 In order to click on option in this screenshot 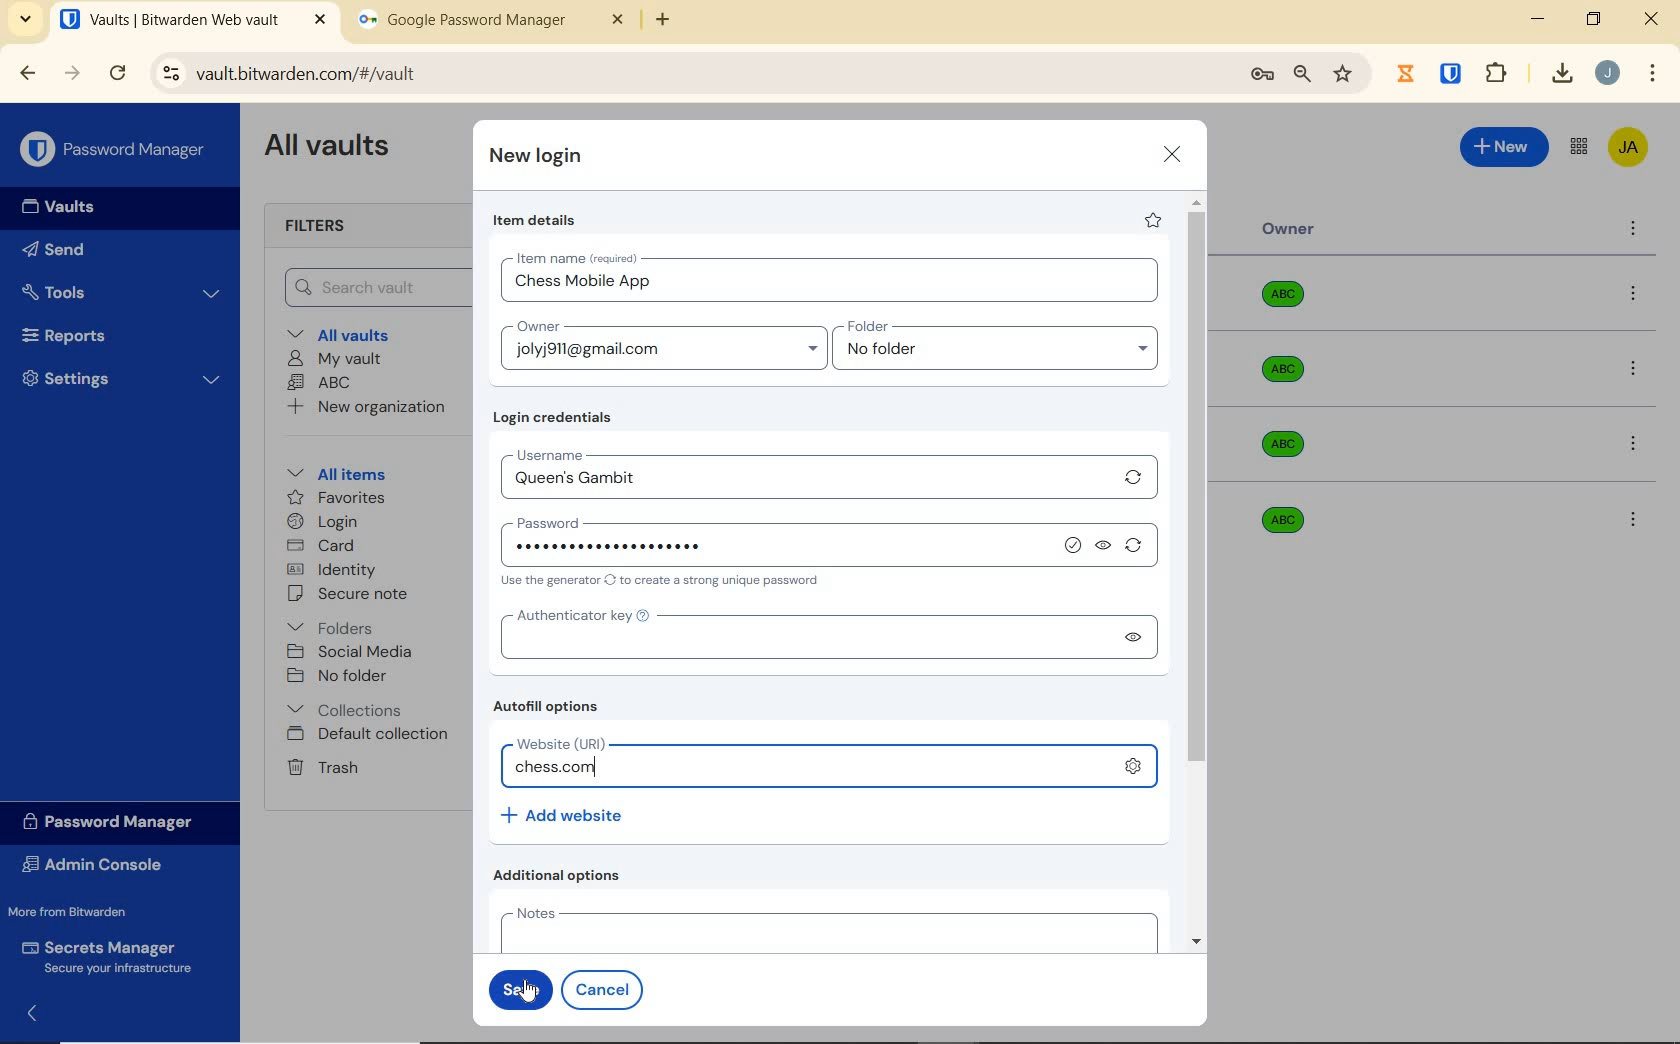, I will do `click(1637, 295)`.